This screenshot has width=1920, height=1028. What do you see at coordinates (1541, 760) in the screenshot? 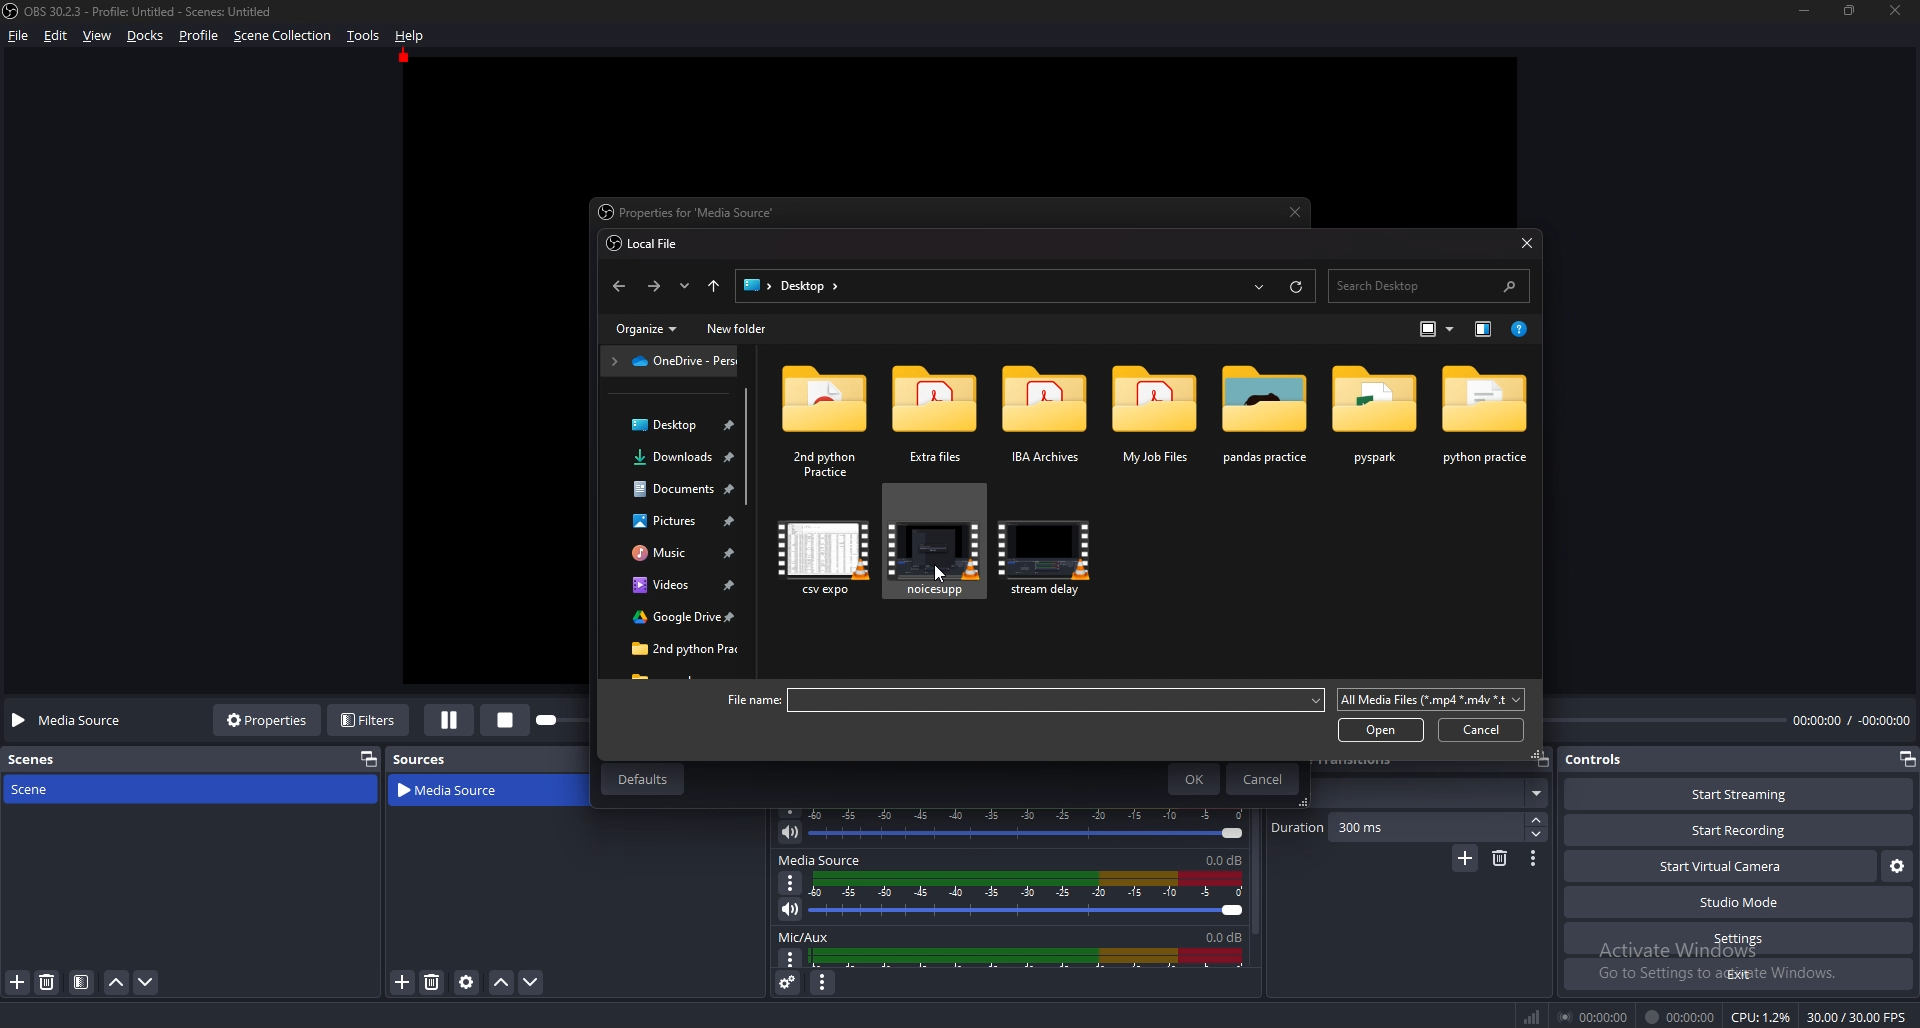
I see `Pop out` at bounding box center [1541, 760].